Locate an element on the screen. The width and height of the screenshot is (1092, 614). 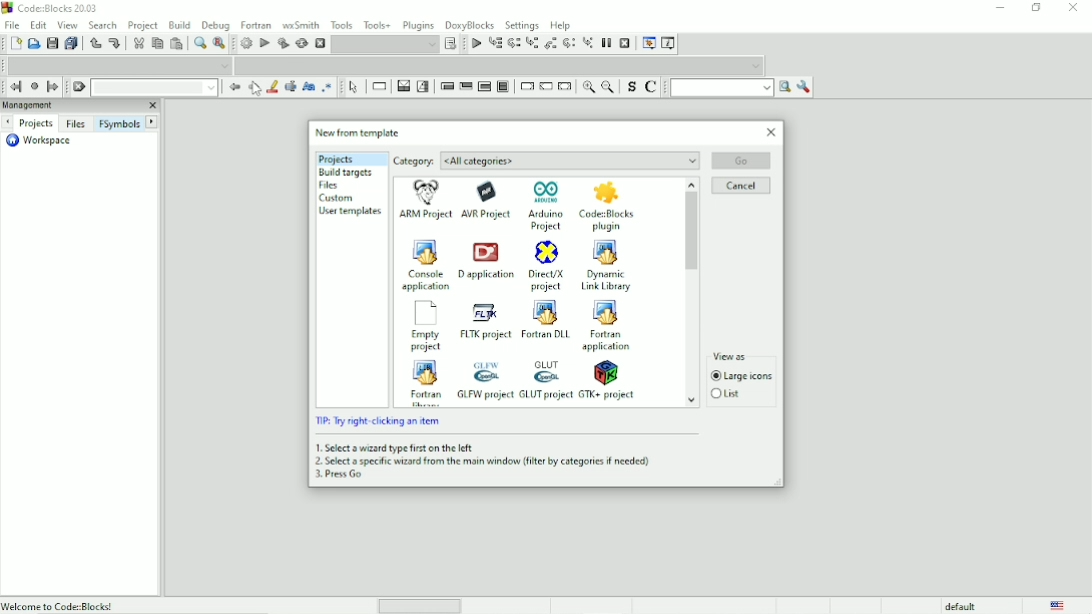
Instruction is located at coordinates (381, 86).